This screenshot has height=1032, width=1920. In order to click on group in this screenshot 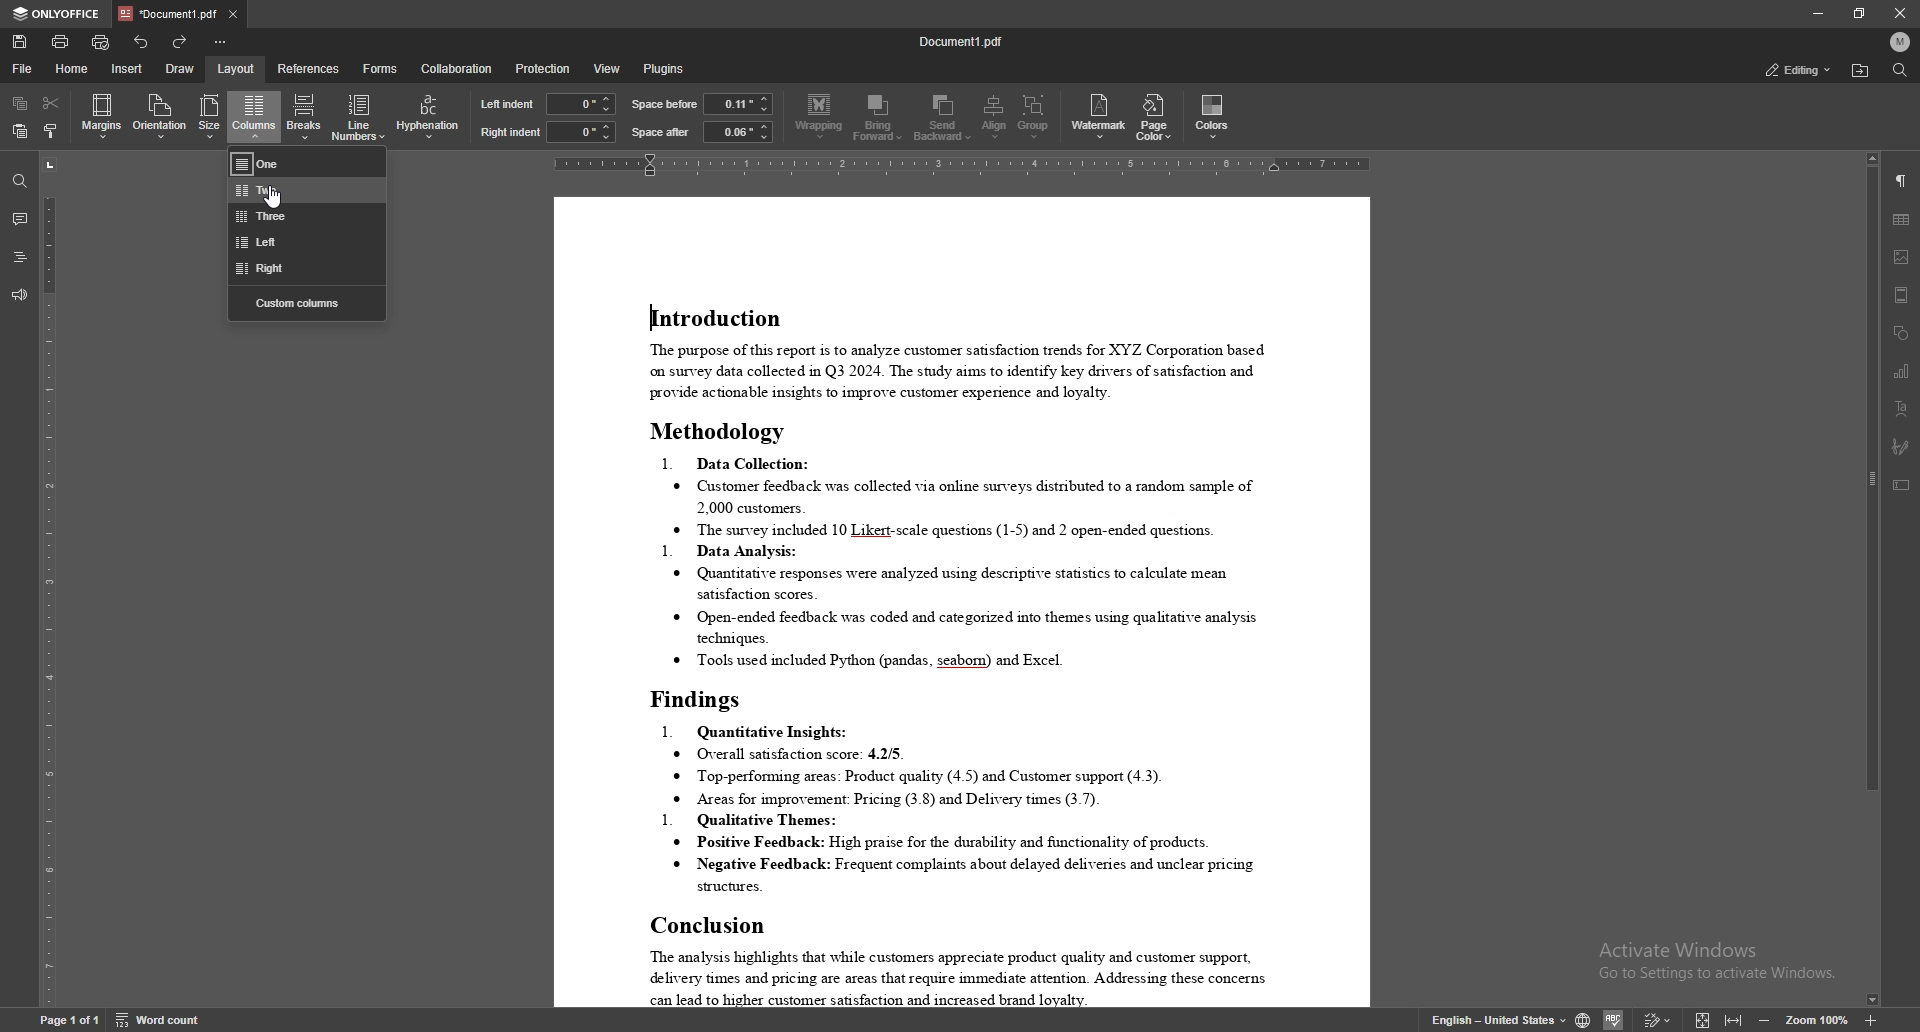, I will do `click(1035, 118)`.